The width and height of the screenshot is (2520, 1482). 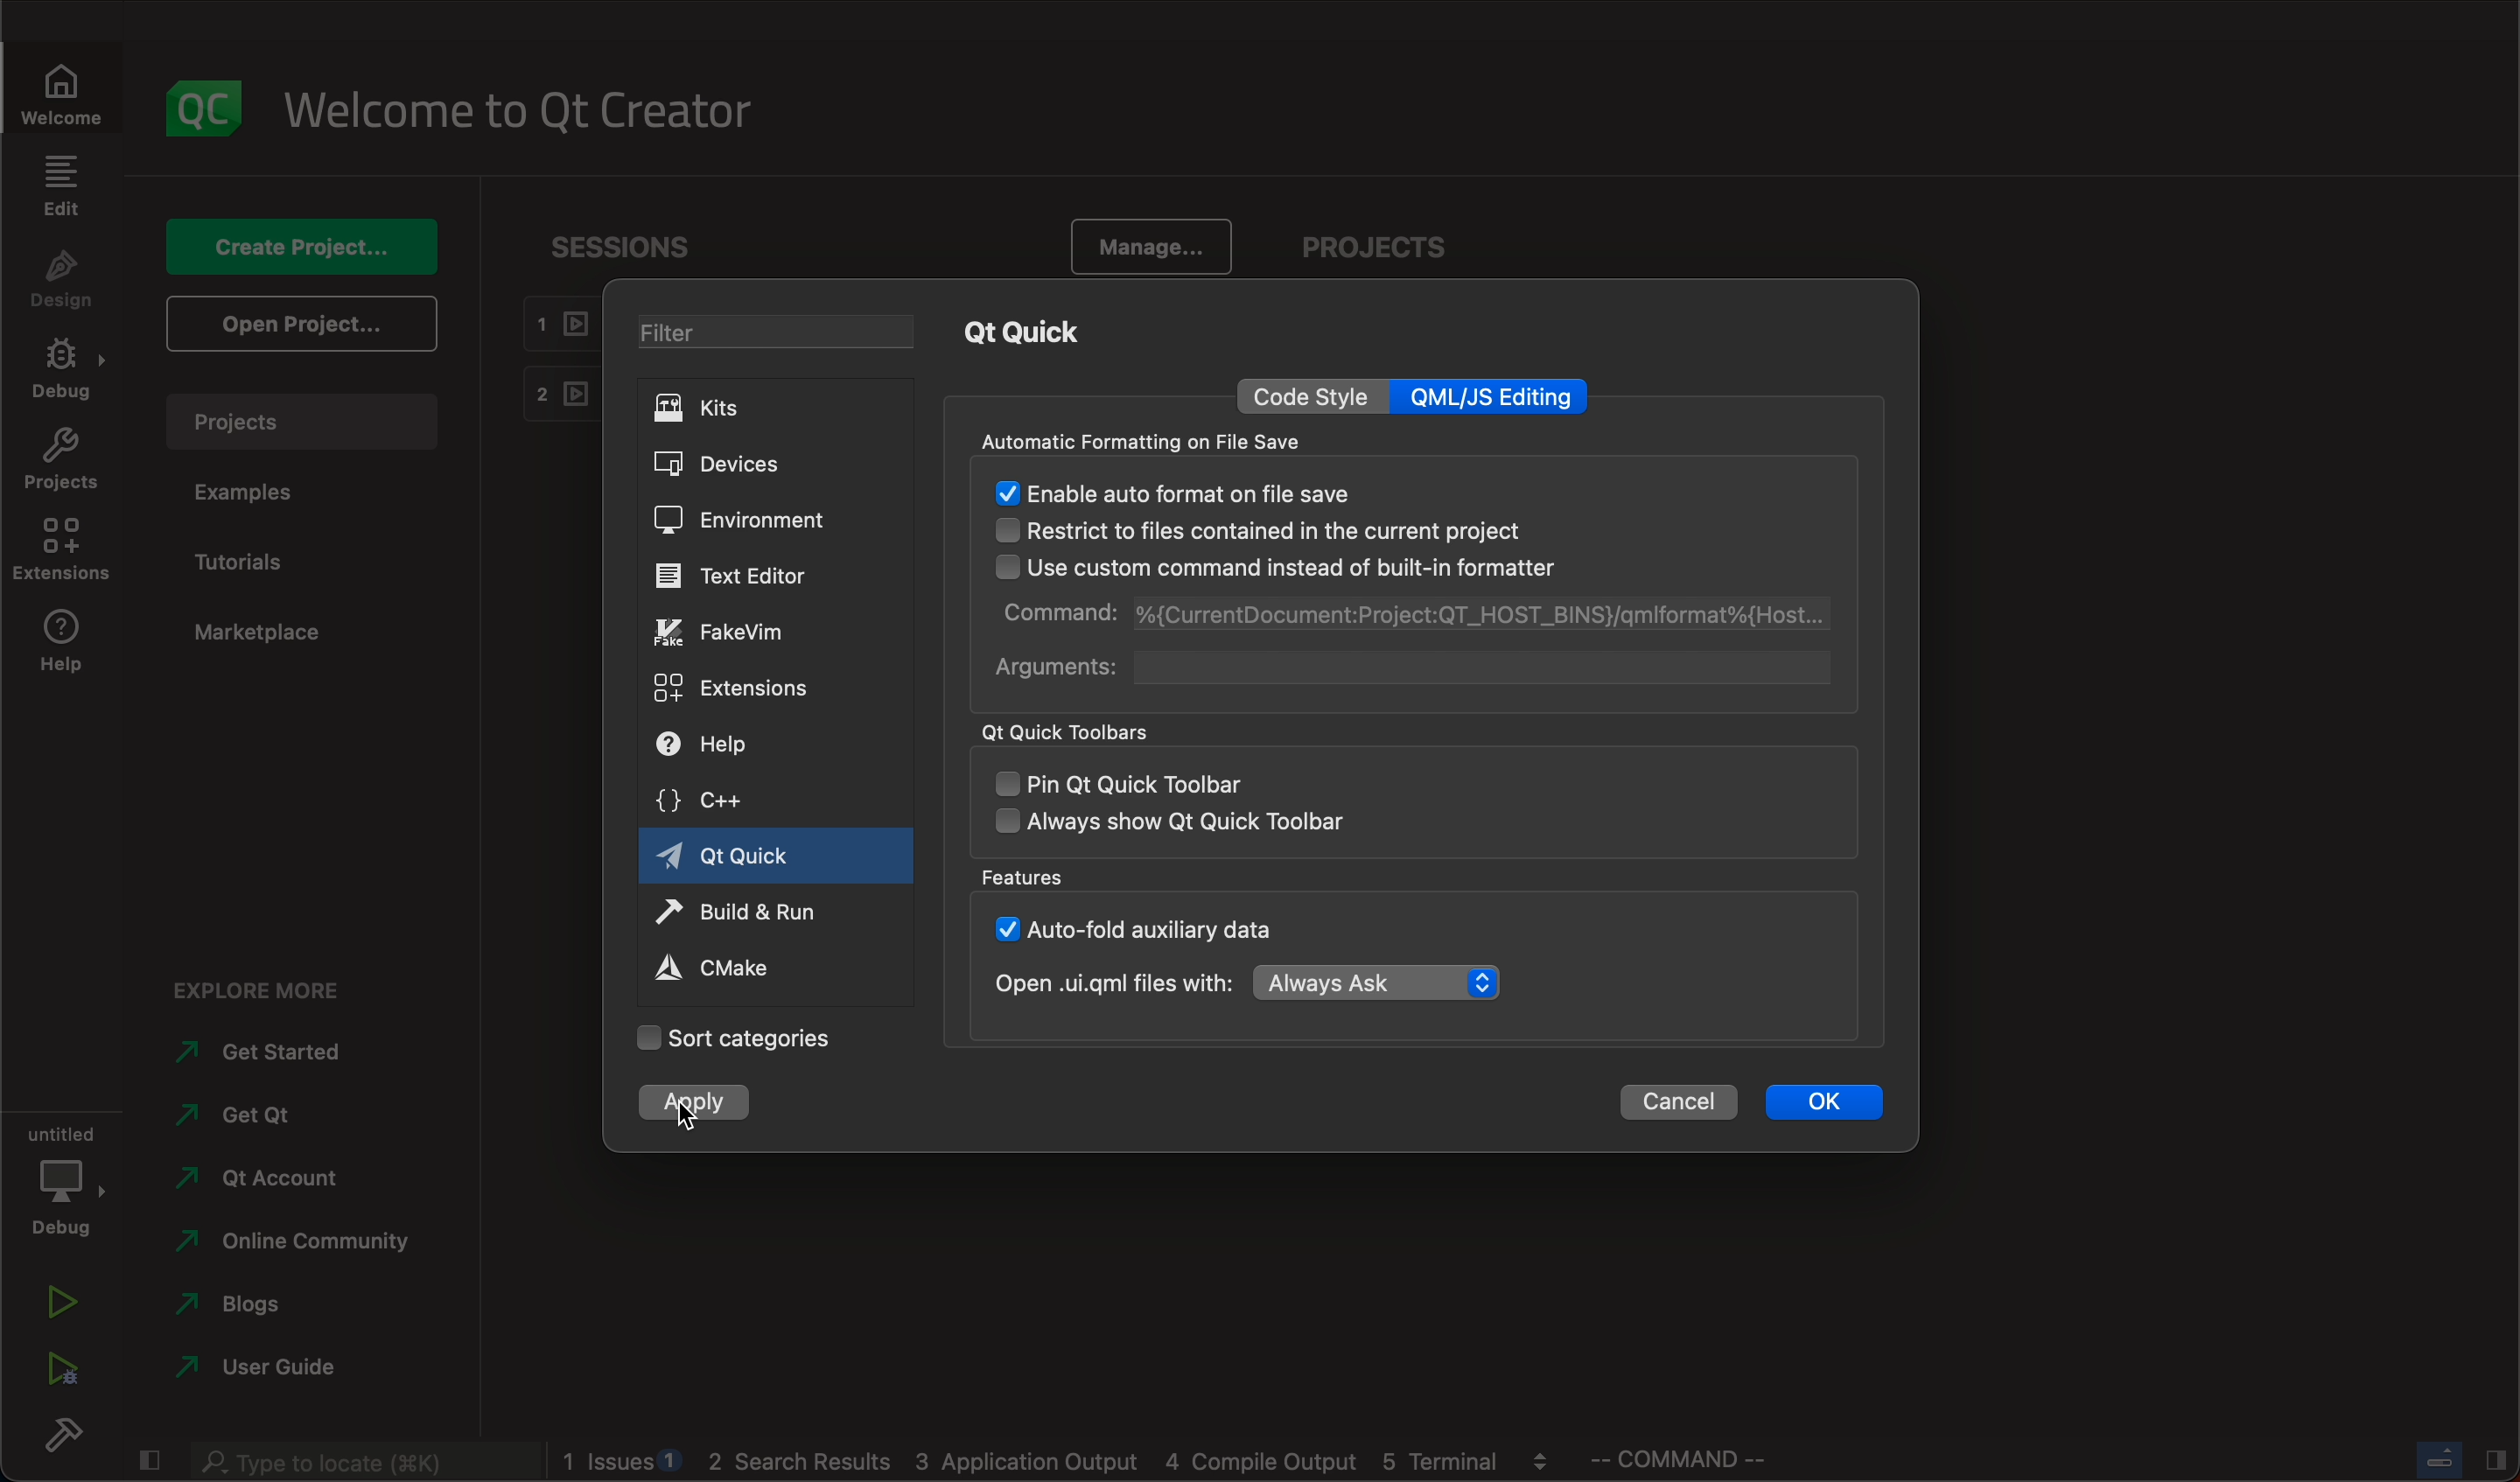 What do you see at coordinates (1176, 783) in the screenshot?
I see `pin qt` at bounding box center [1176, 783].